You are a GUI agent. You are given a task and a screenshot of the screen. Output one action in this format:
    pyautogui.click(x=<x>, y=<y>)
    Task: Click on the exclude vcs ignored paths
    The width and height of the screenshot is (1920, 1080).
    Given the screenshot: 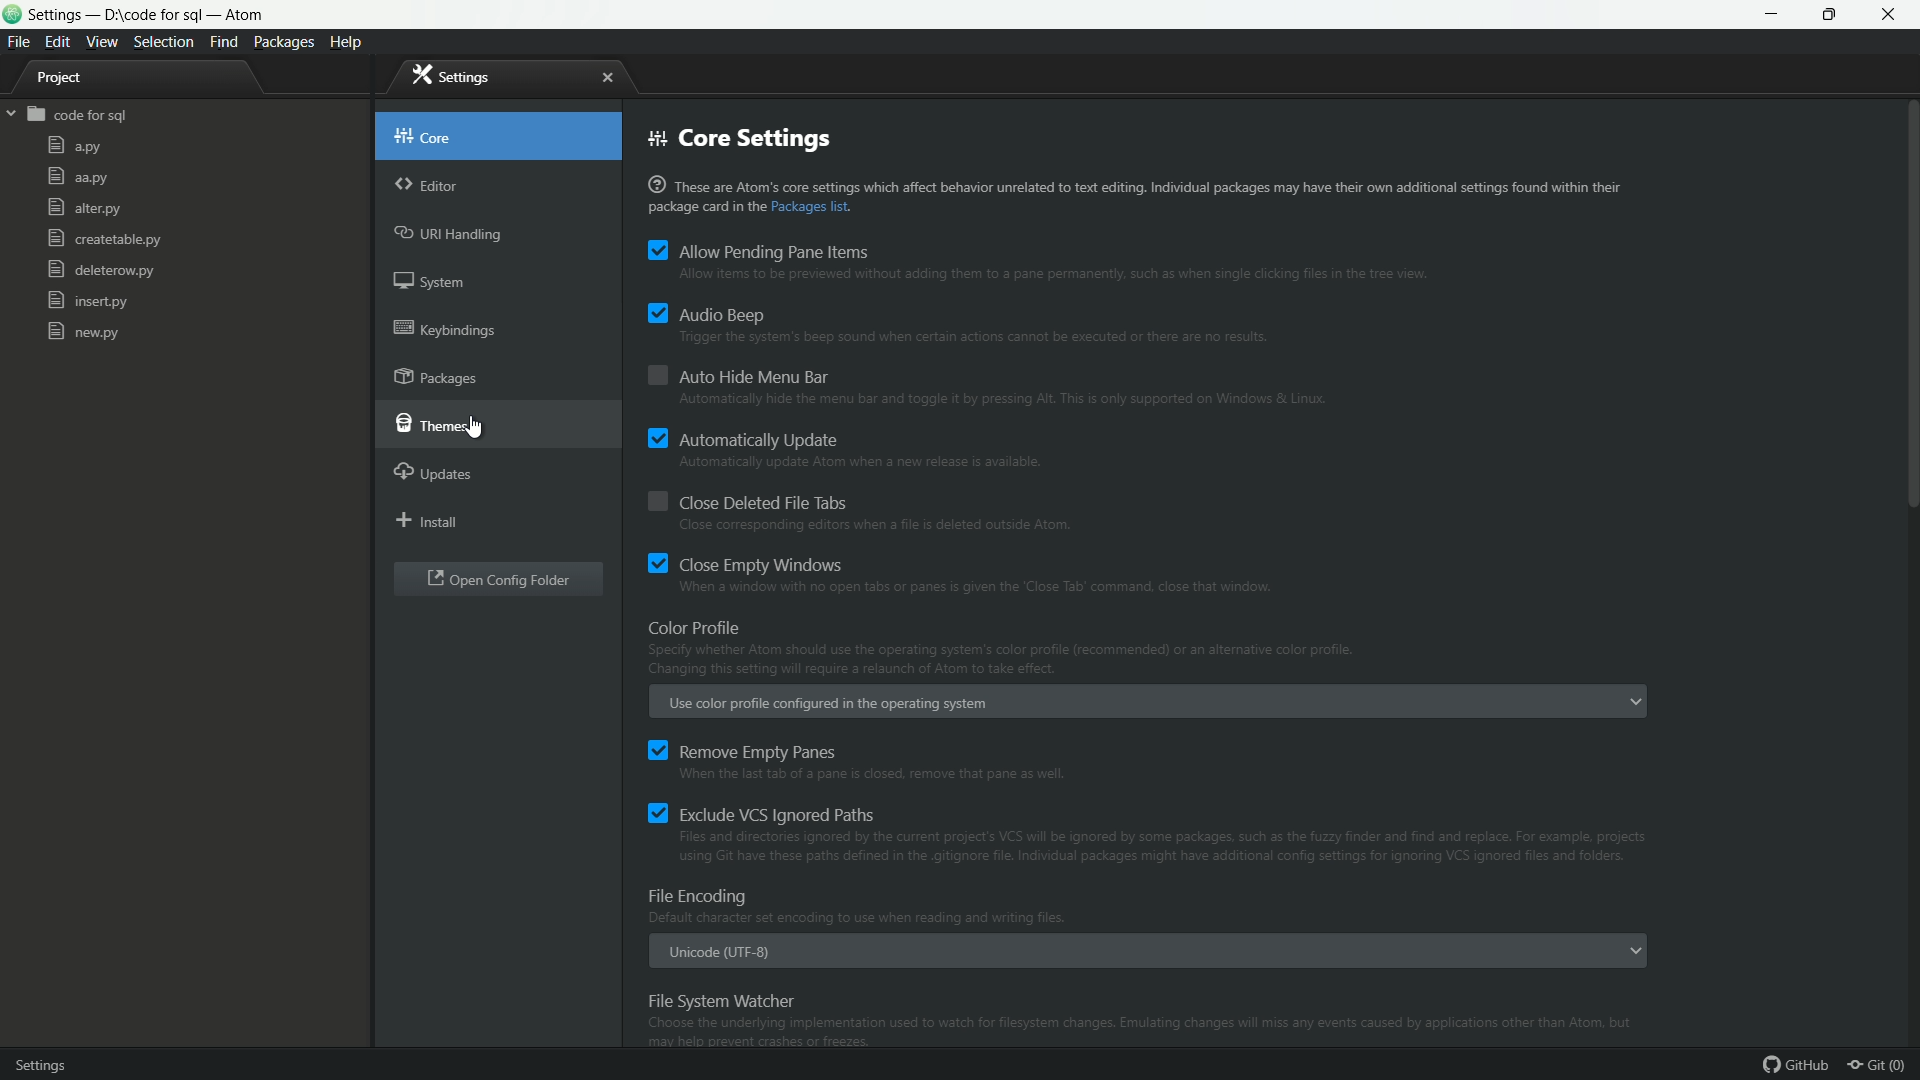 What is the action you would take?
    pyautogui.click(x=761, y=812)
    